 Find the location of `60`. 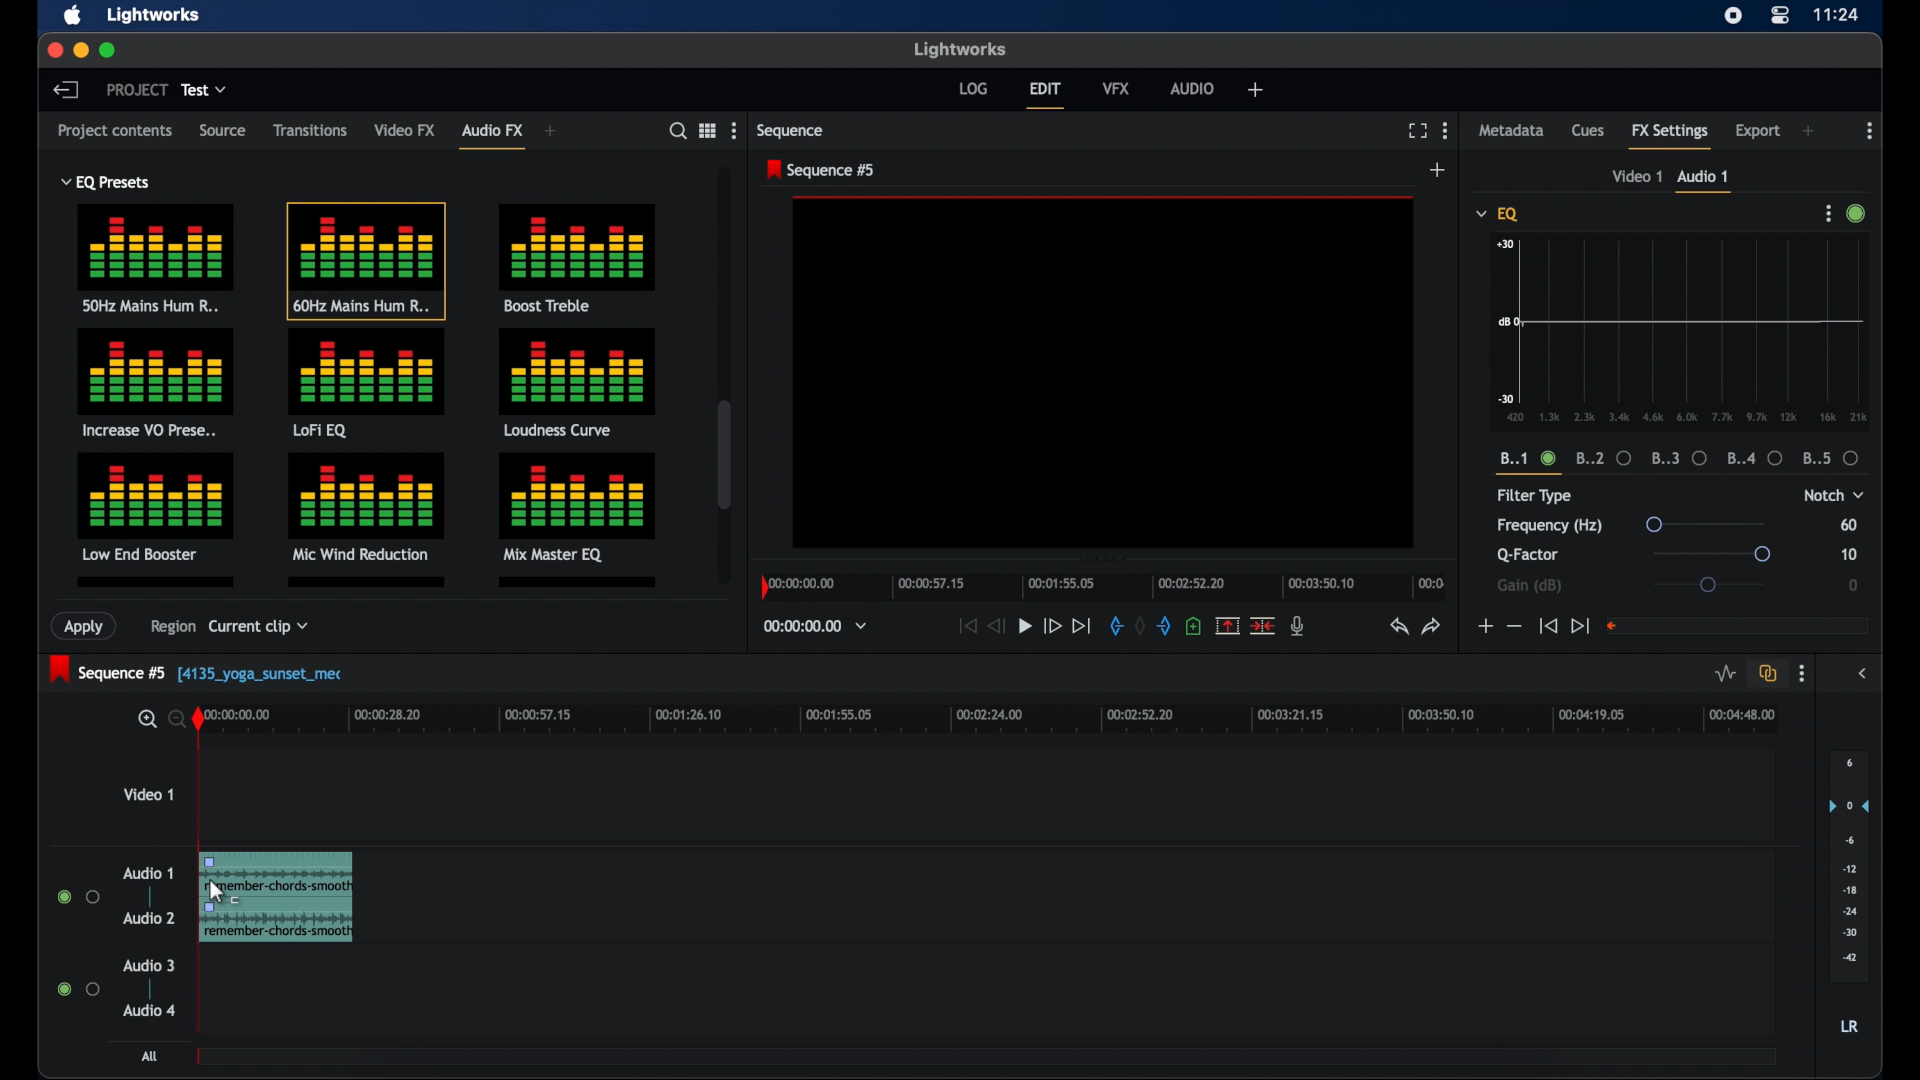

60 is located at coordinates (1850, 525).